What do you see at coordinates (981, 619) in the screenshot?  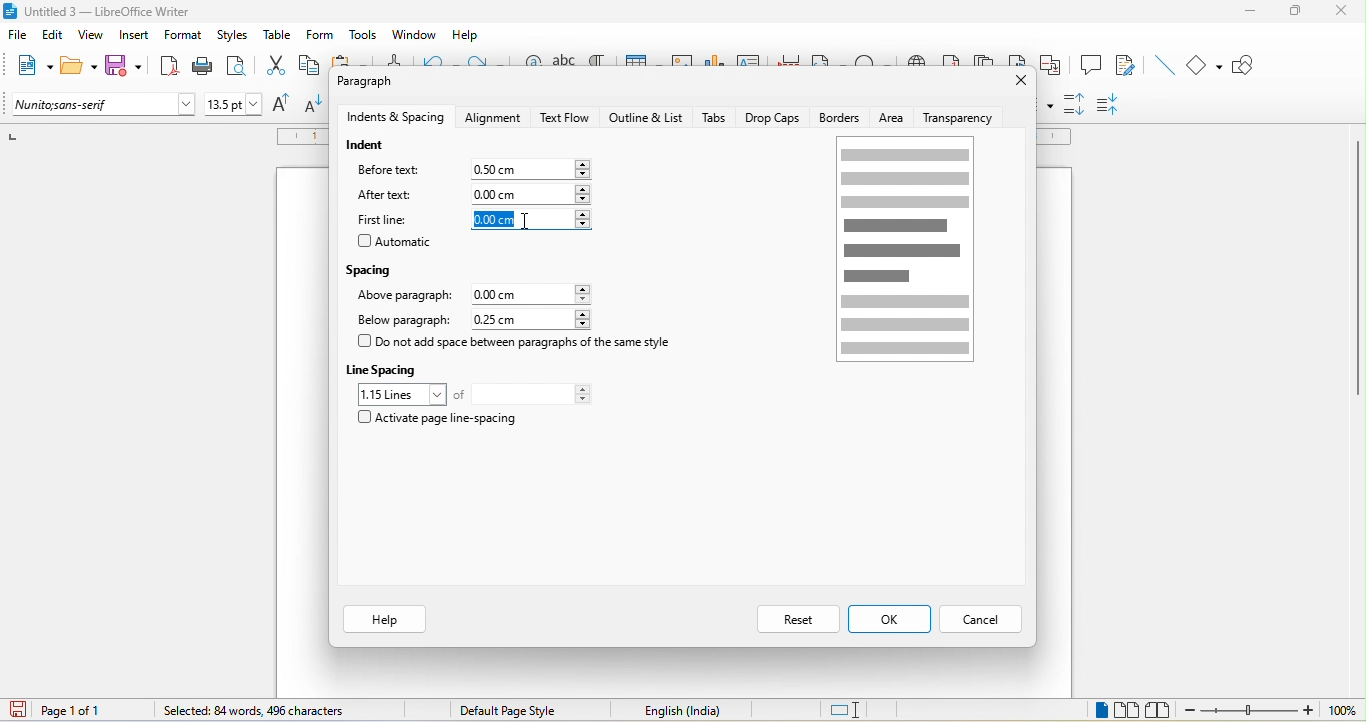 I see `cancel` at bounding box center [981, 619].